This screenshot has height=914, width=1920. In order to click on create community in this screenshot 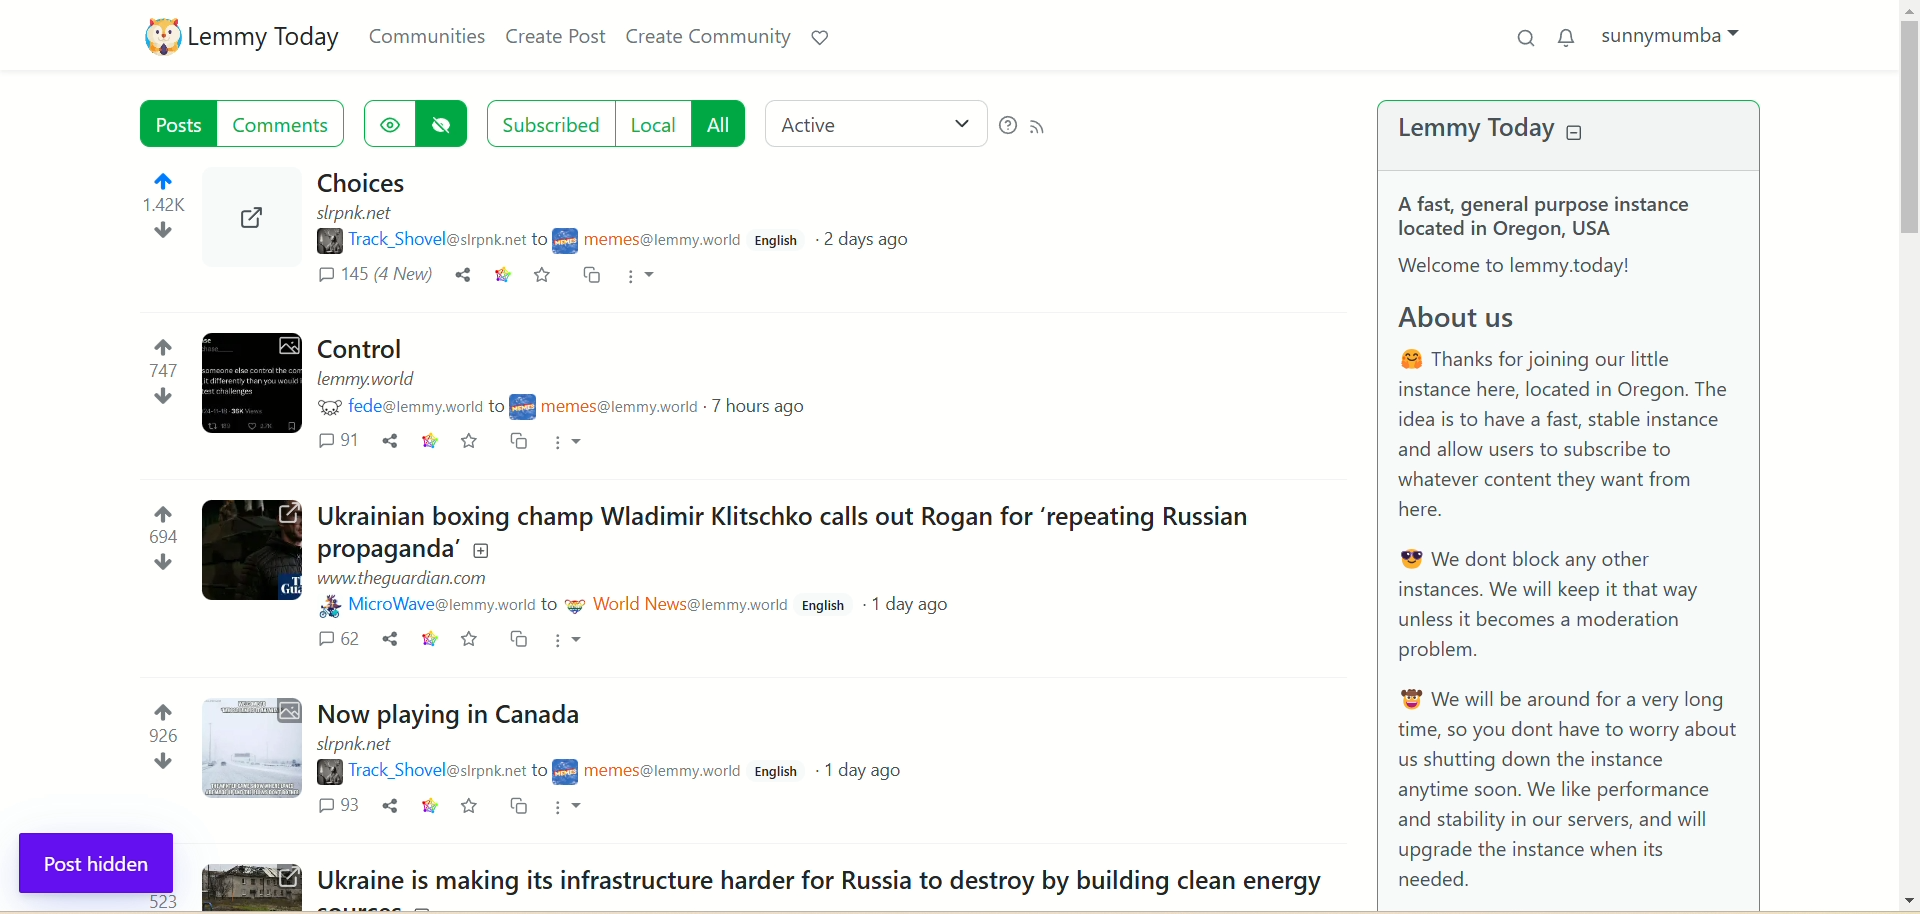, I will do `click(709, 39)`.